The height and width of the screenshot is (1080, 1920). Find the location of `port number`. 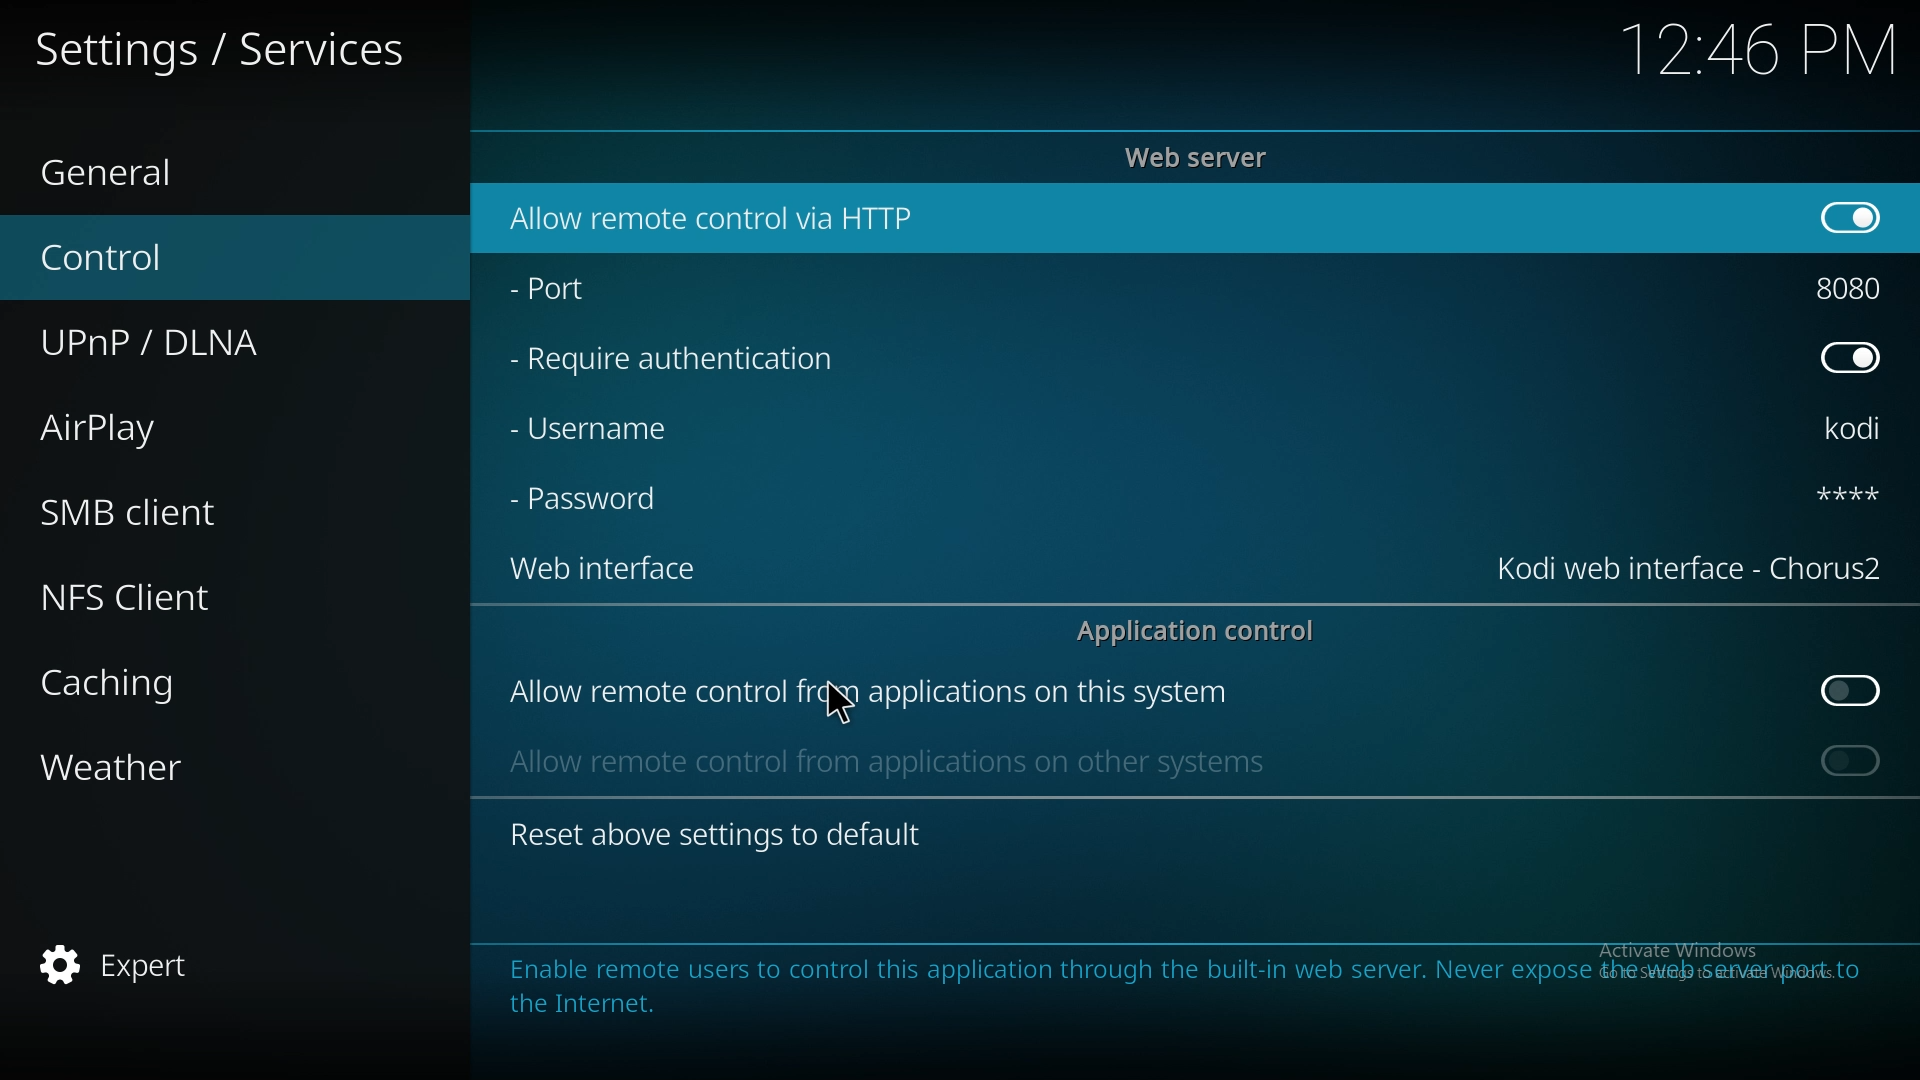

port number is located at coordinates (1854, 284).